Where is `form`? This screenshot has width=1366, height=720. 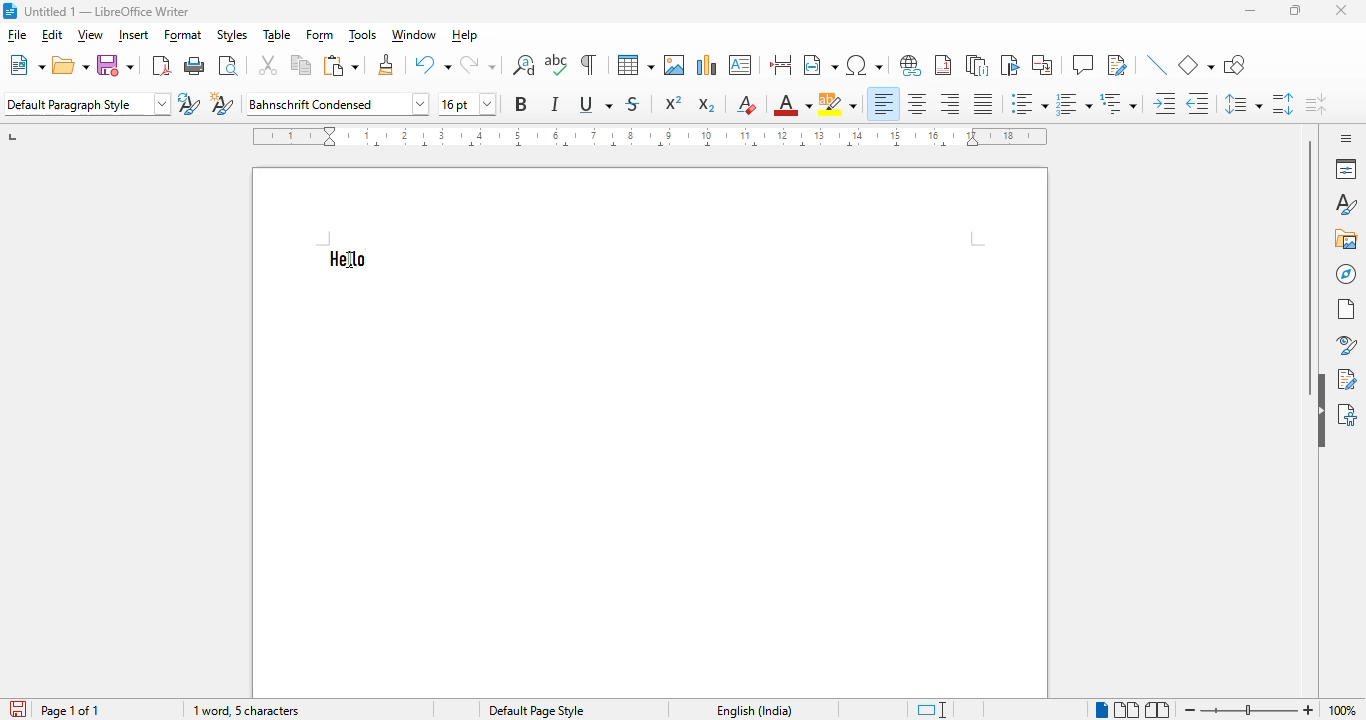 form is located at coordinates (321, 36).